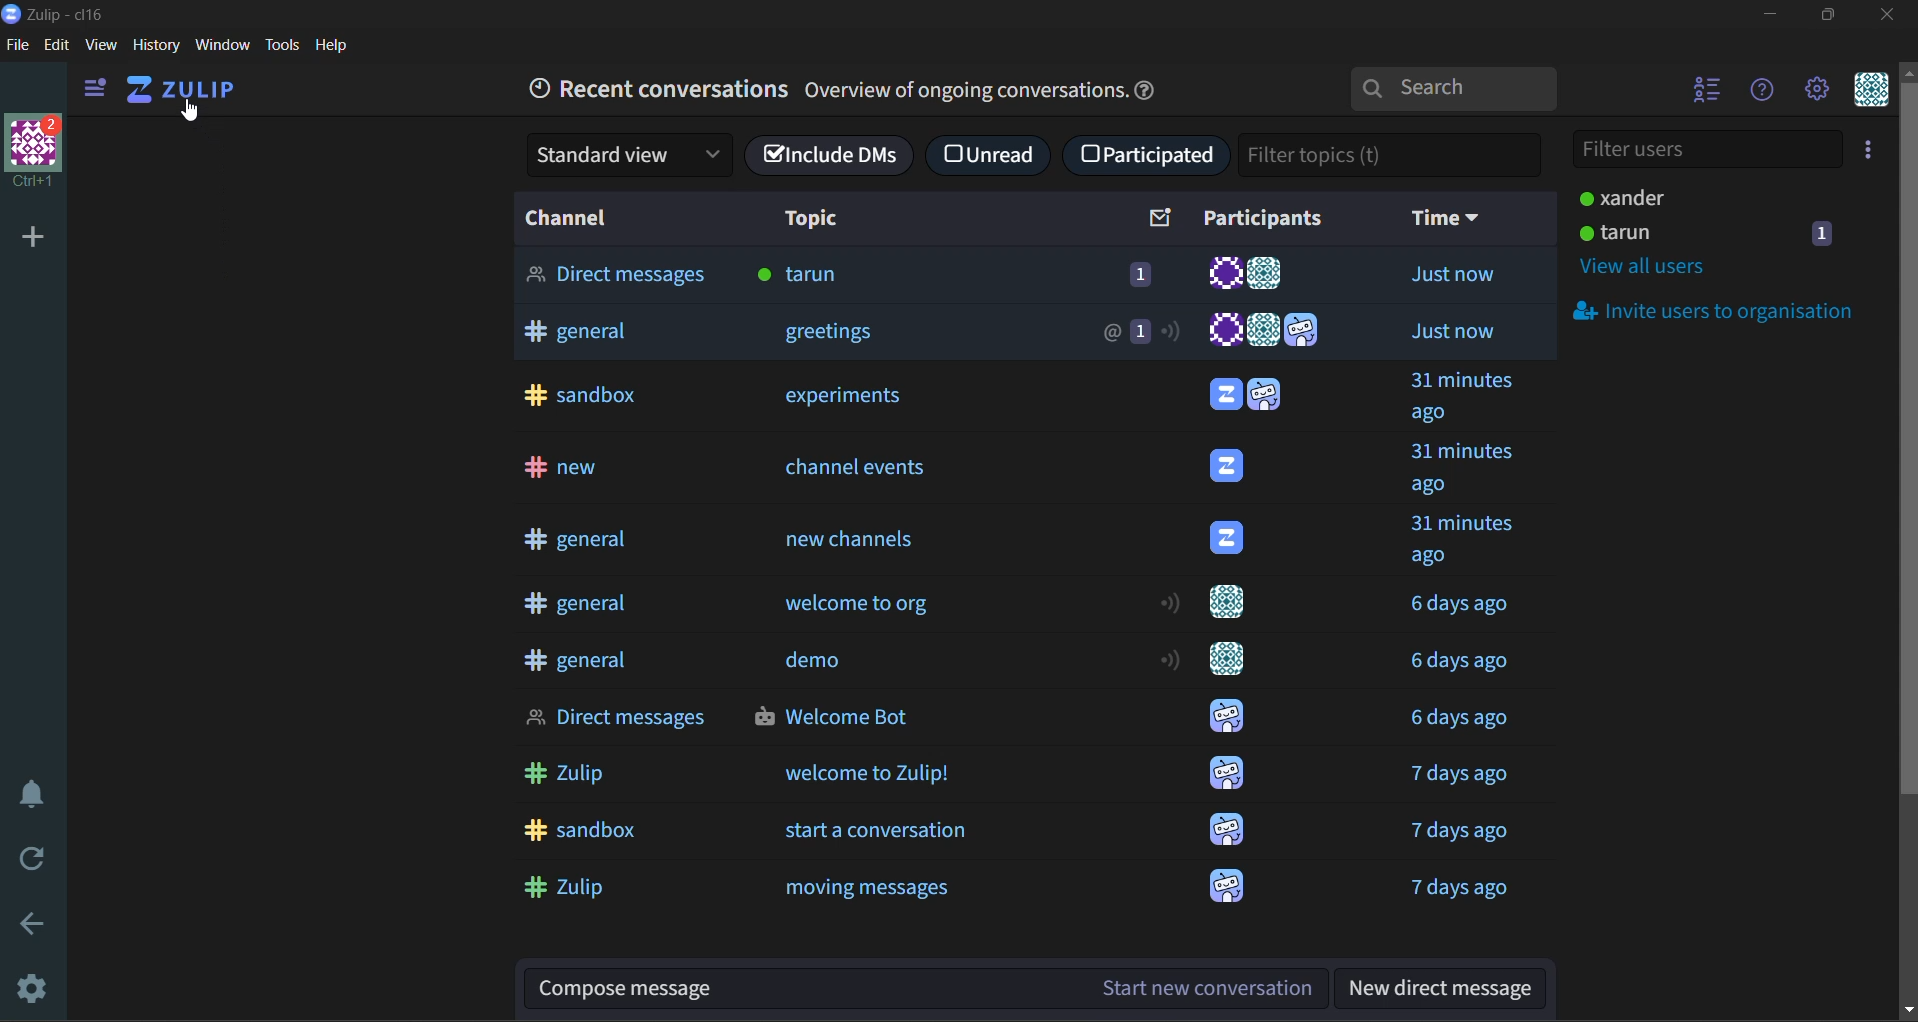 The image size is (1918, 1022). I want to click on channel events, so click(869, 474).